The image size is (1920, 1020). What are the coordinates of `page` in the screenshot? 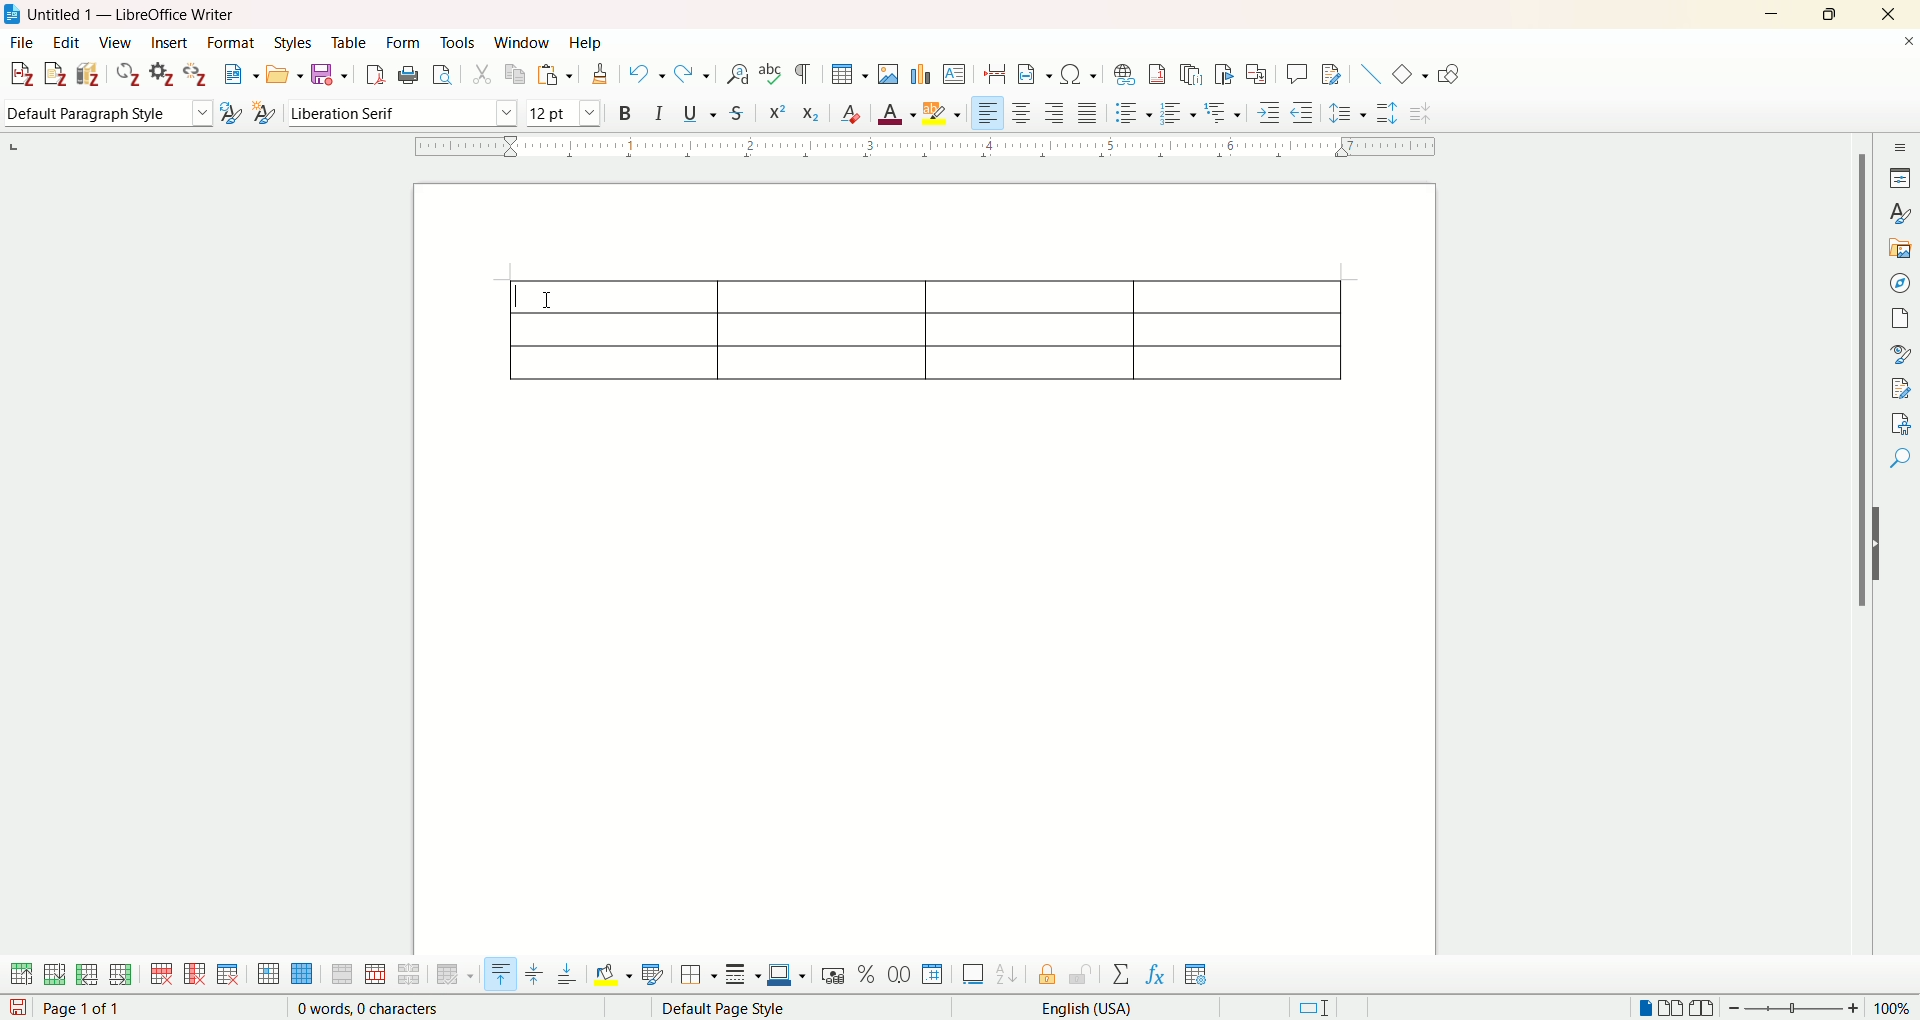 It's located at (1897, 320).